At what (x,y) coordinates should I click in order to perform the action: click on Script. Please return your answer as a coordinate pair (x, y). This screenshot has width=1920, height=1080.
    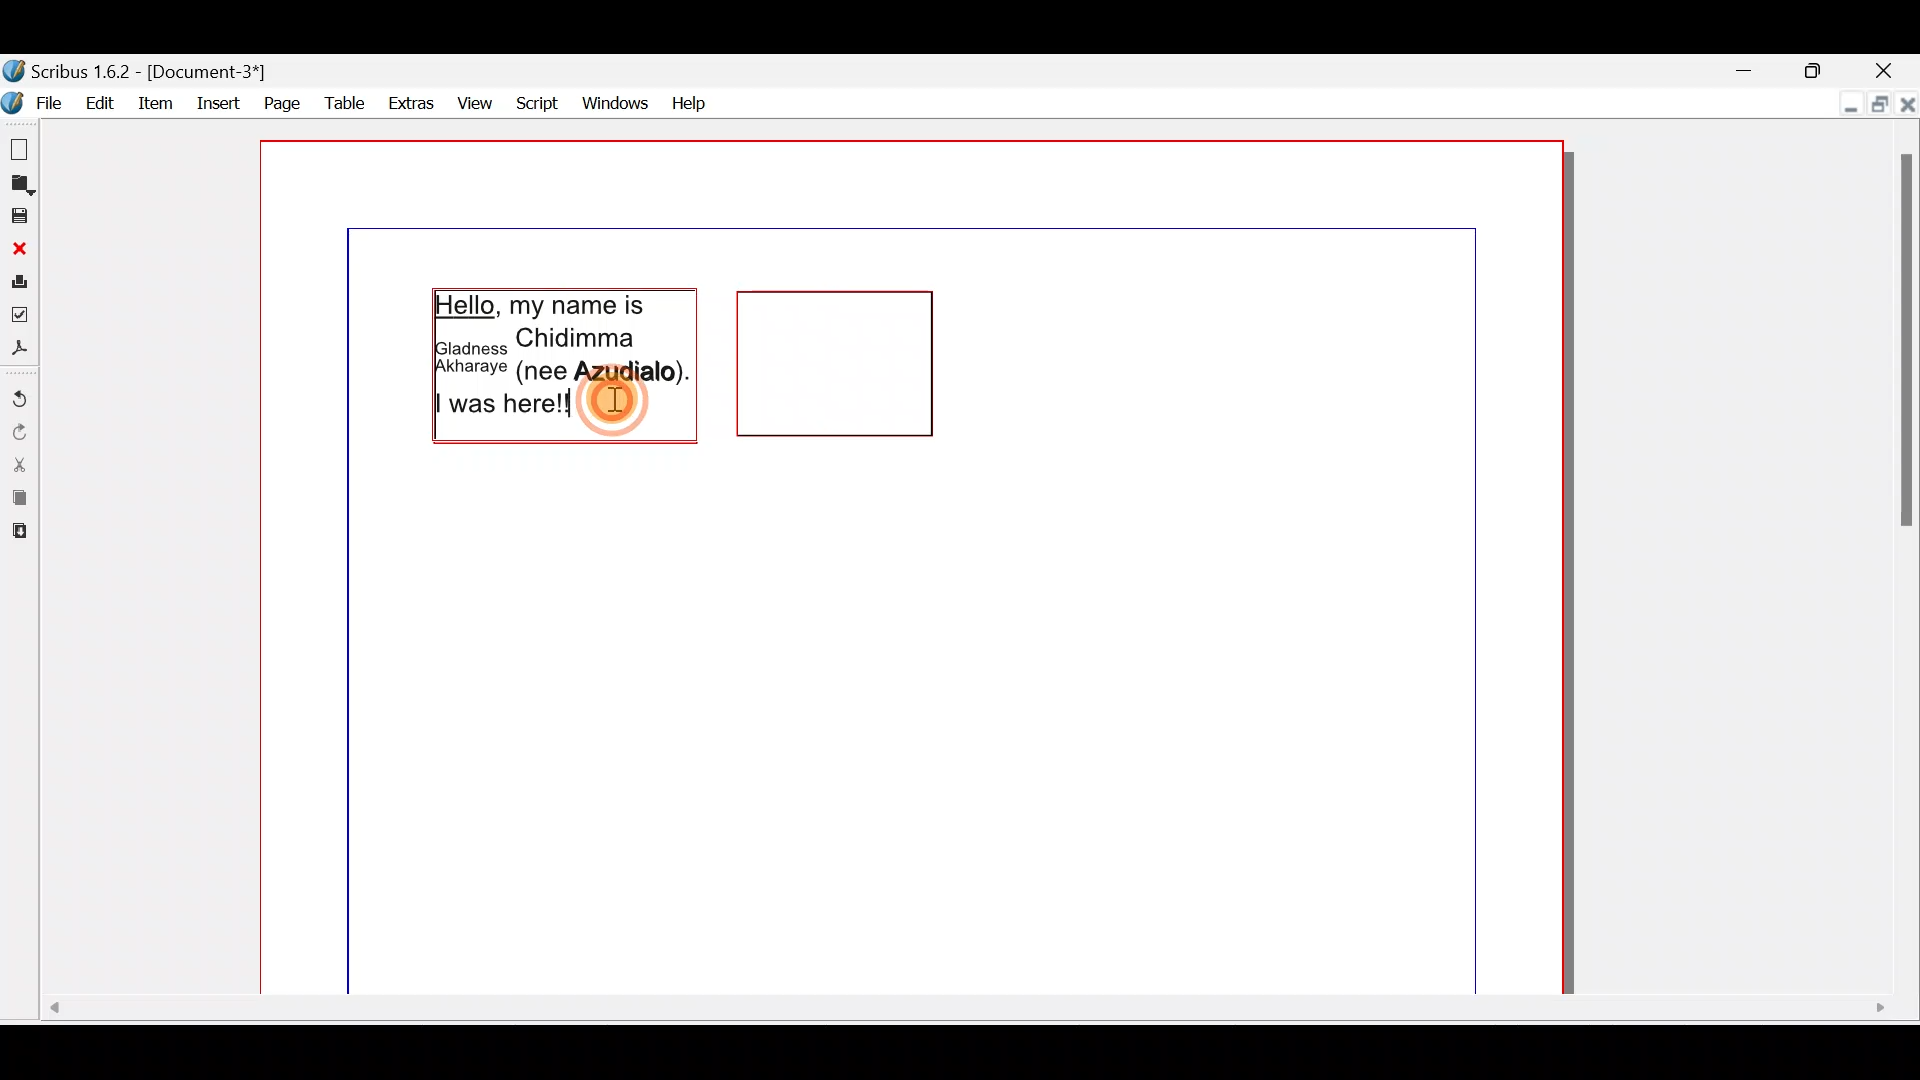
    Looking at the image, I should click on (538, 100).